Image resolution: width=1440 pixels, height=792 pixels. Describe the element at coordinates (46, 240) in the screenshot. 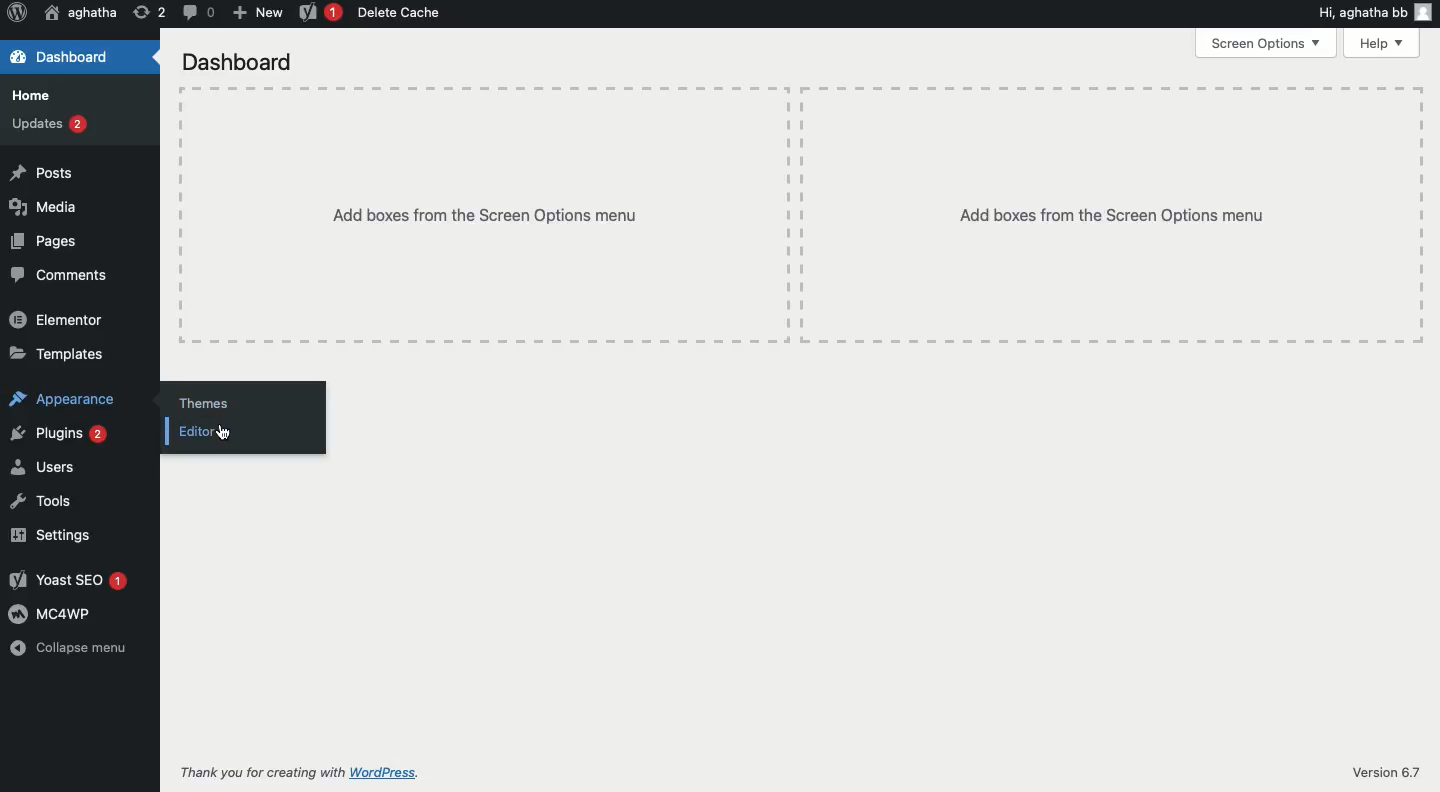

I see `Pages` at that location.